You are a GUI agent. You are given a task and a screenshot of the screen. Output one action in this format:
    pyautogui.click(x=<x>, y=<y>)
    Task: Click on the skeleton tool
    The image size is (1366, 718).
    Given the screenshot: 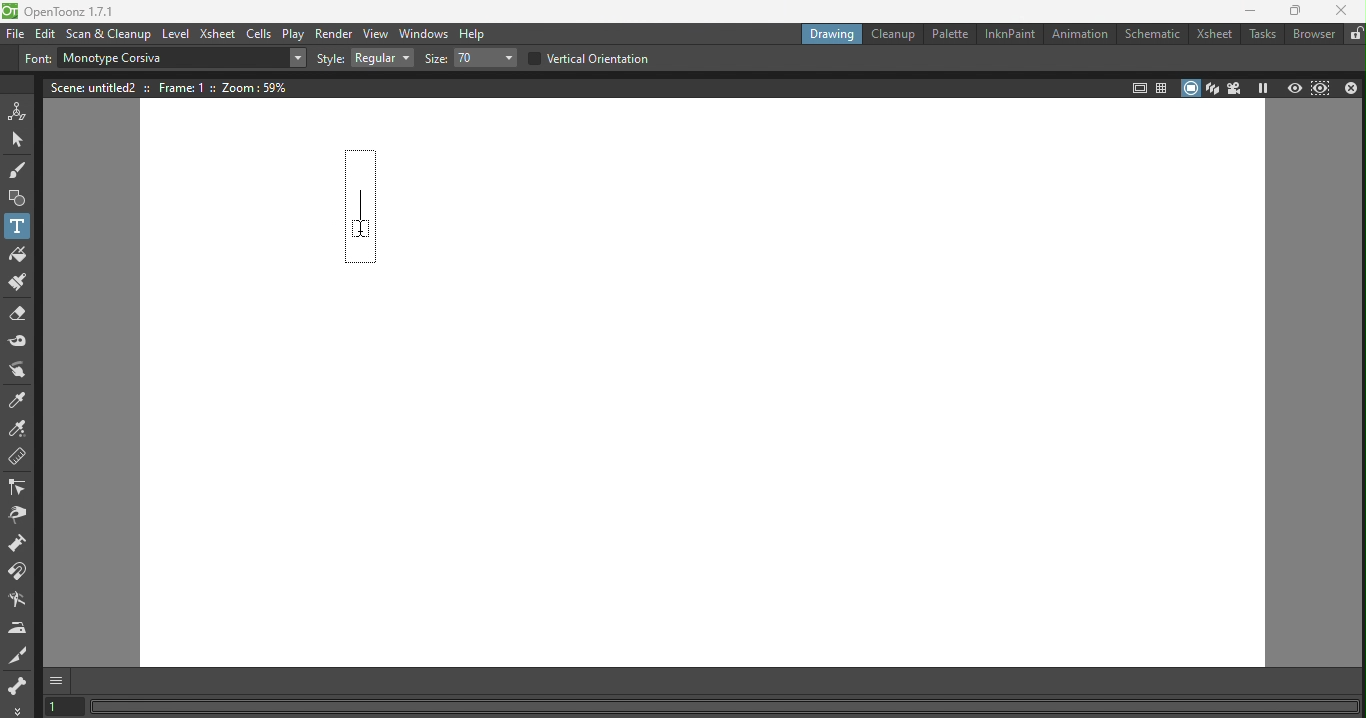 What is the action you would take?
    pyautogui.click(x=19, y=681)
    